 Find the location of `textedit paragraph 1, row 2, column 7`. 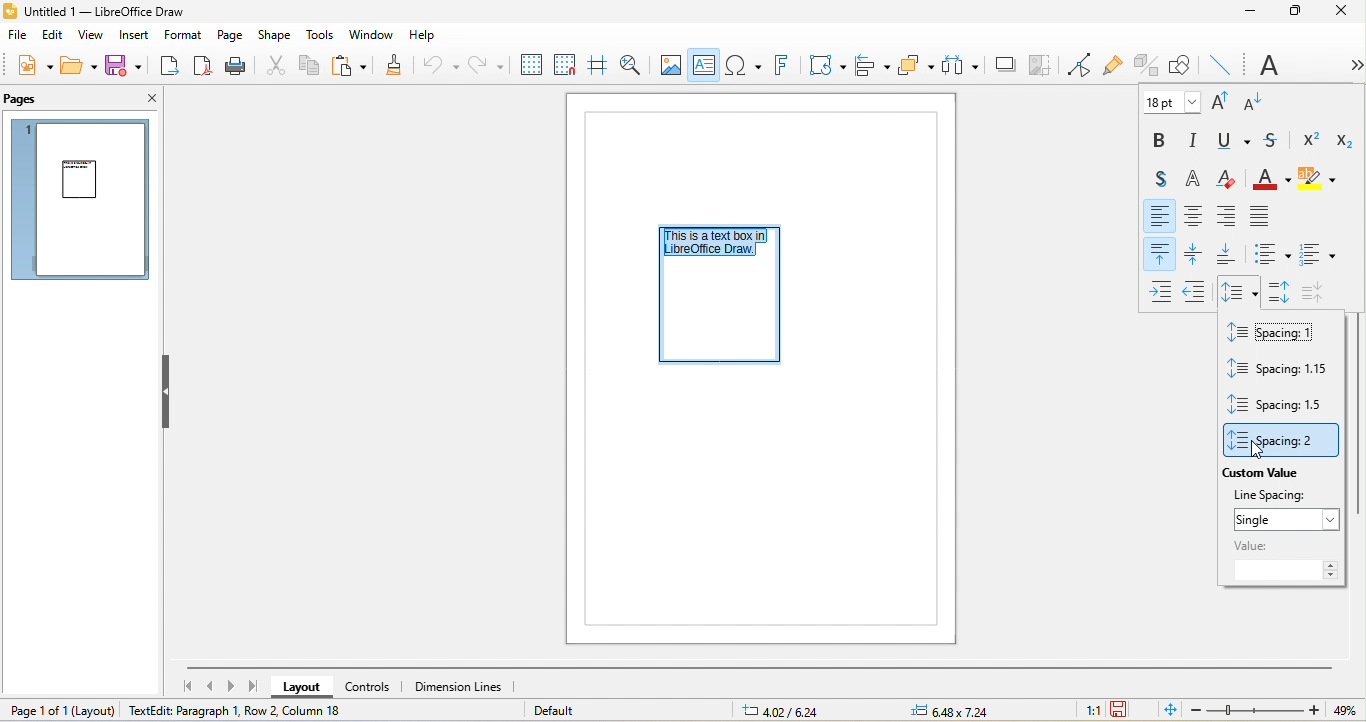

textedit paragraph 1, row 2, column 7 is located at coordinates (239, 710).